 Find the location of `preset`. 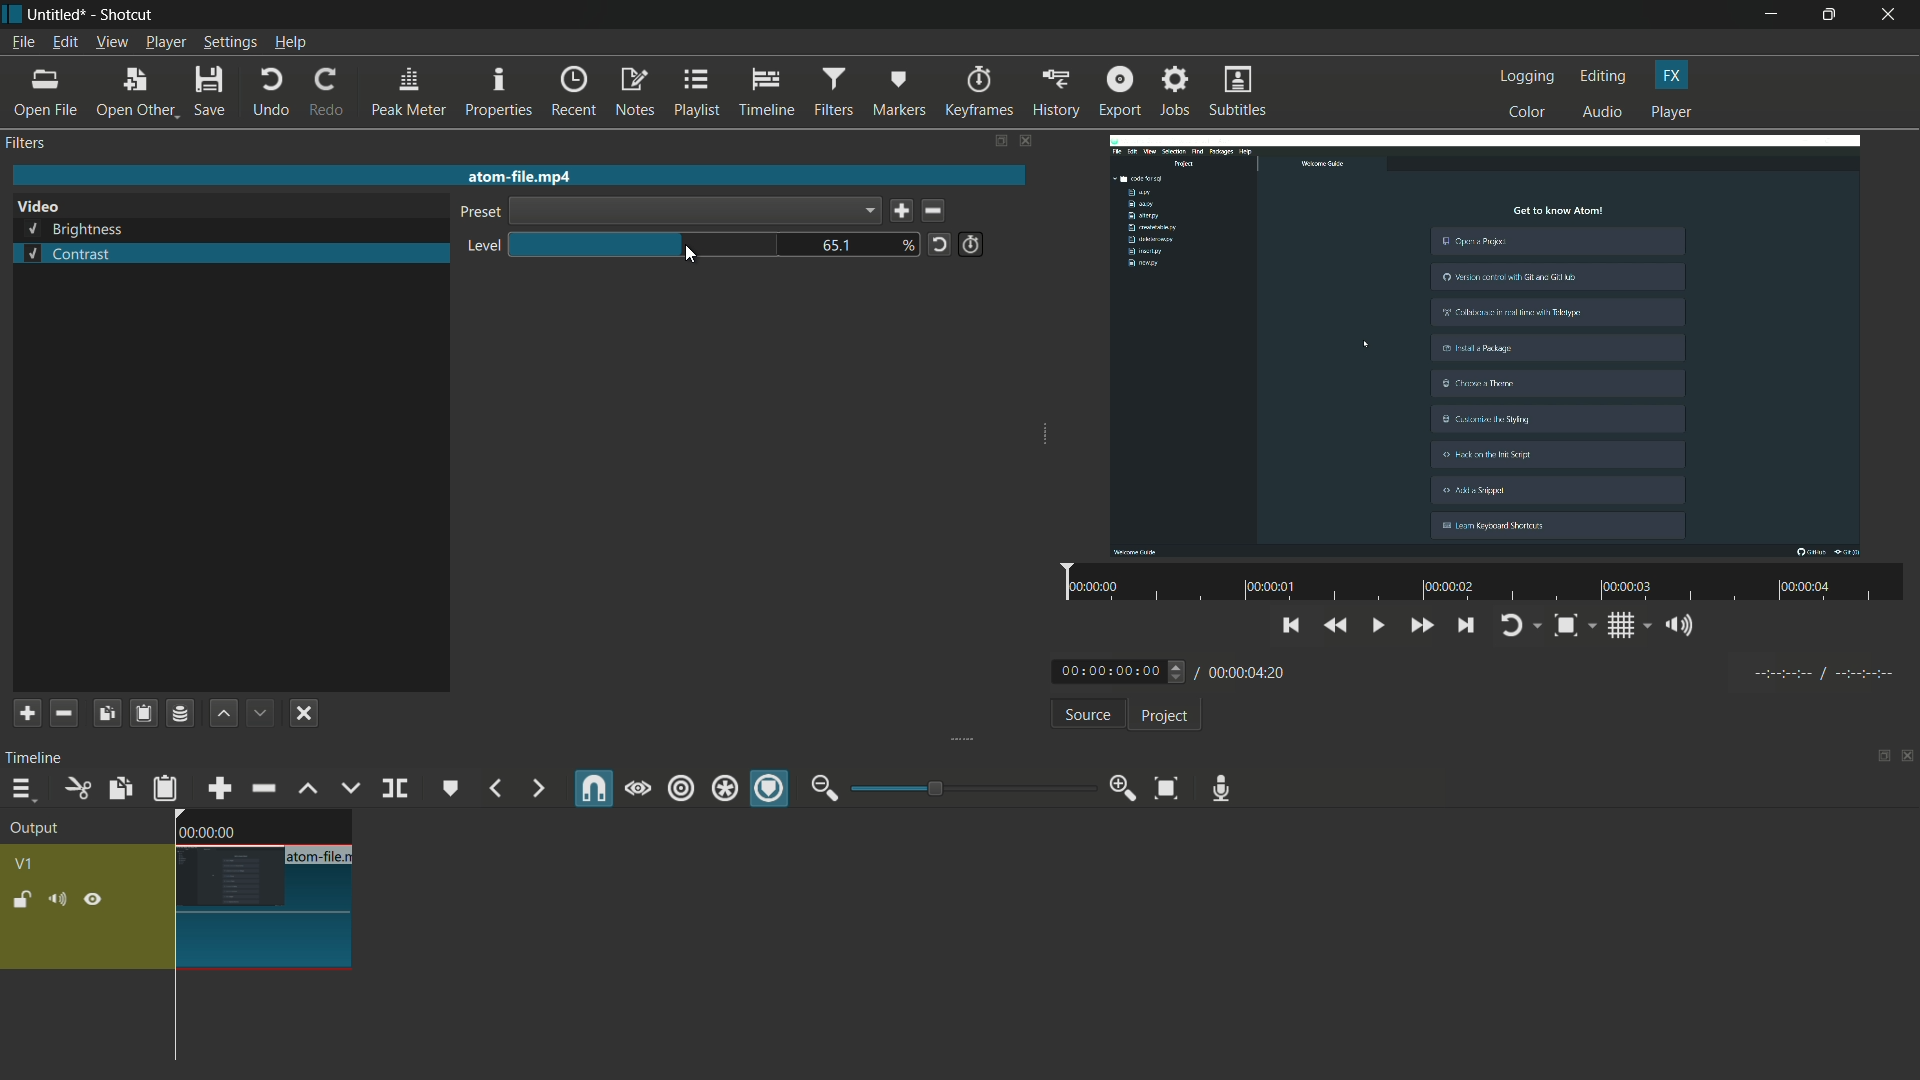

preset is located at coordinates (477, 214).